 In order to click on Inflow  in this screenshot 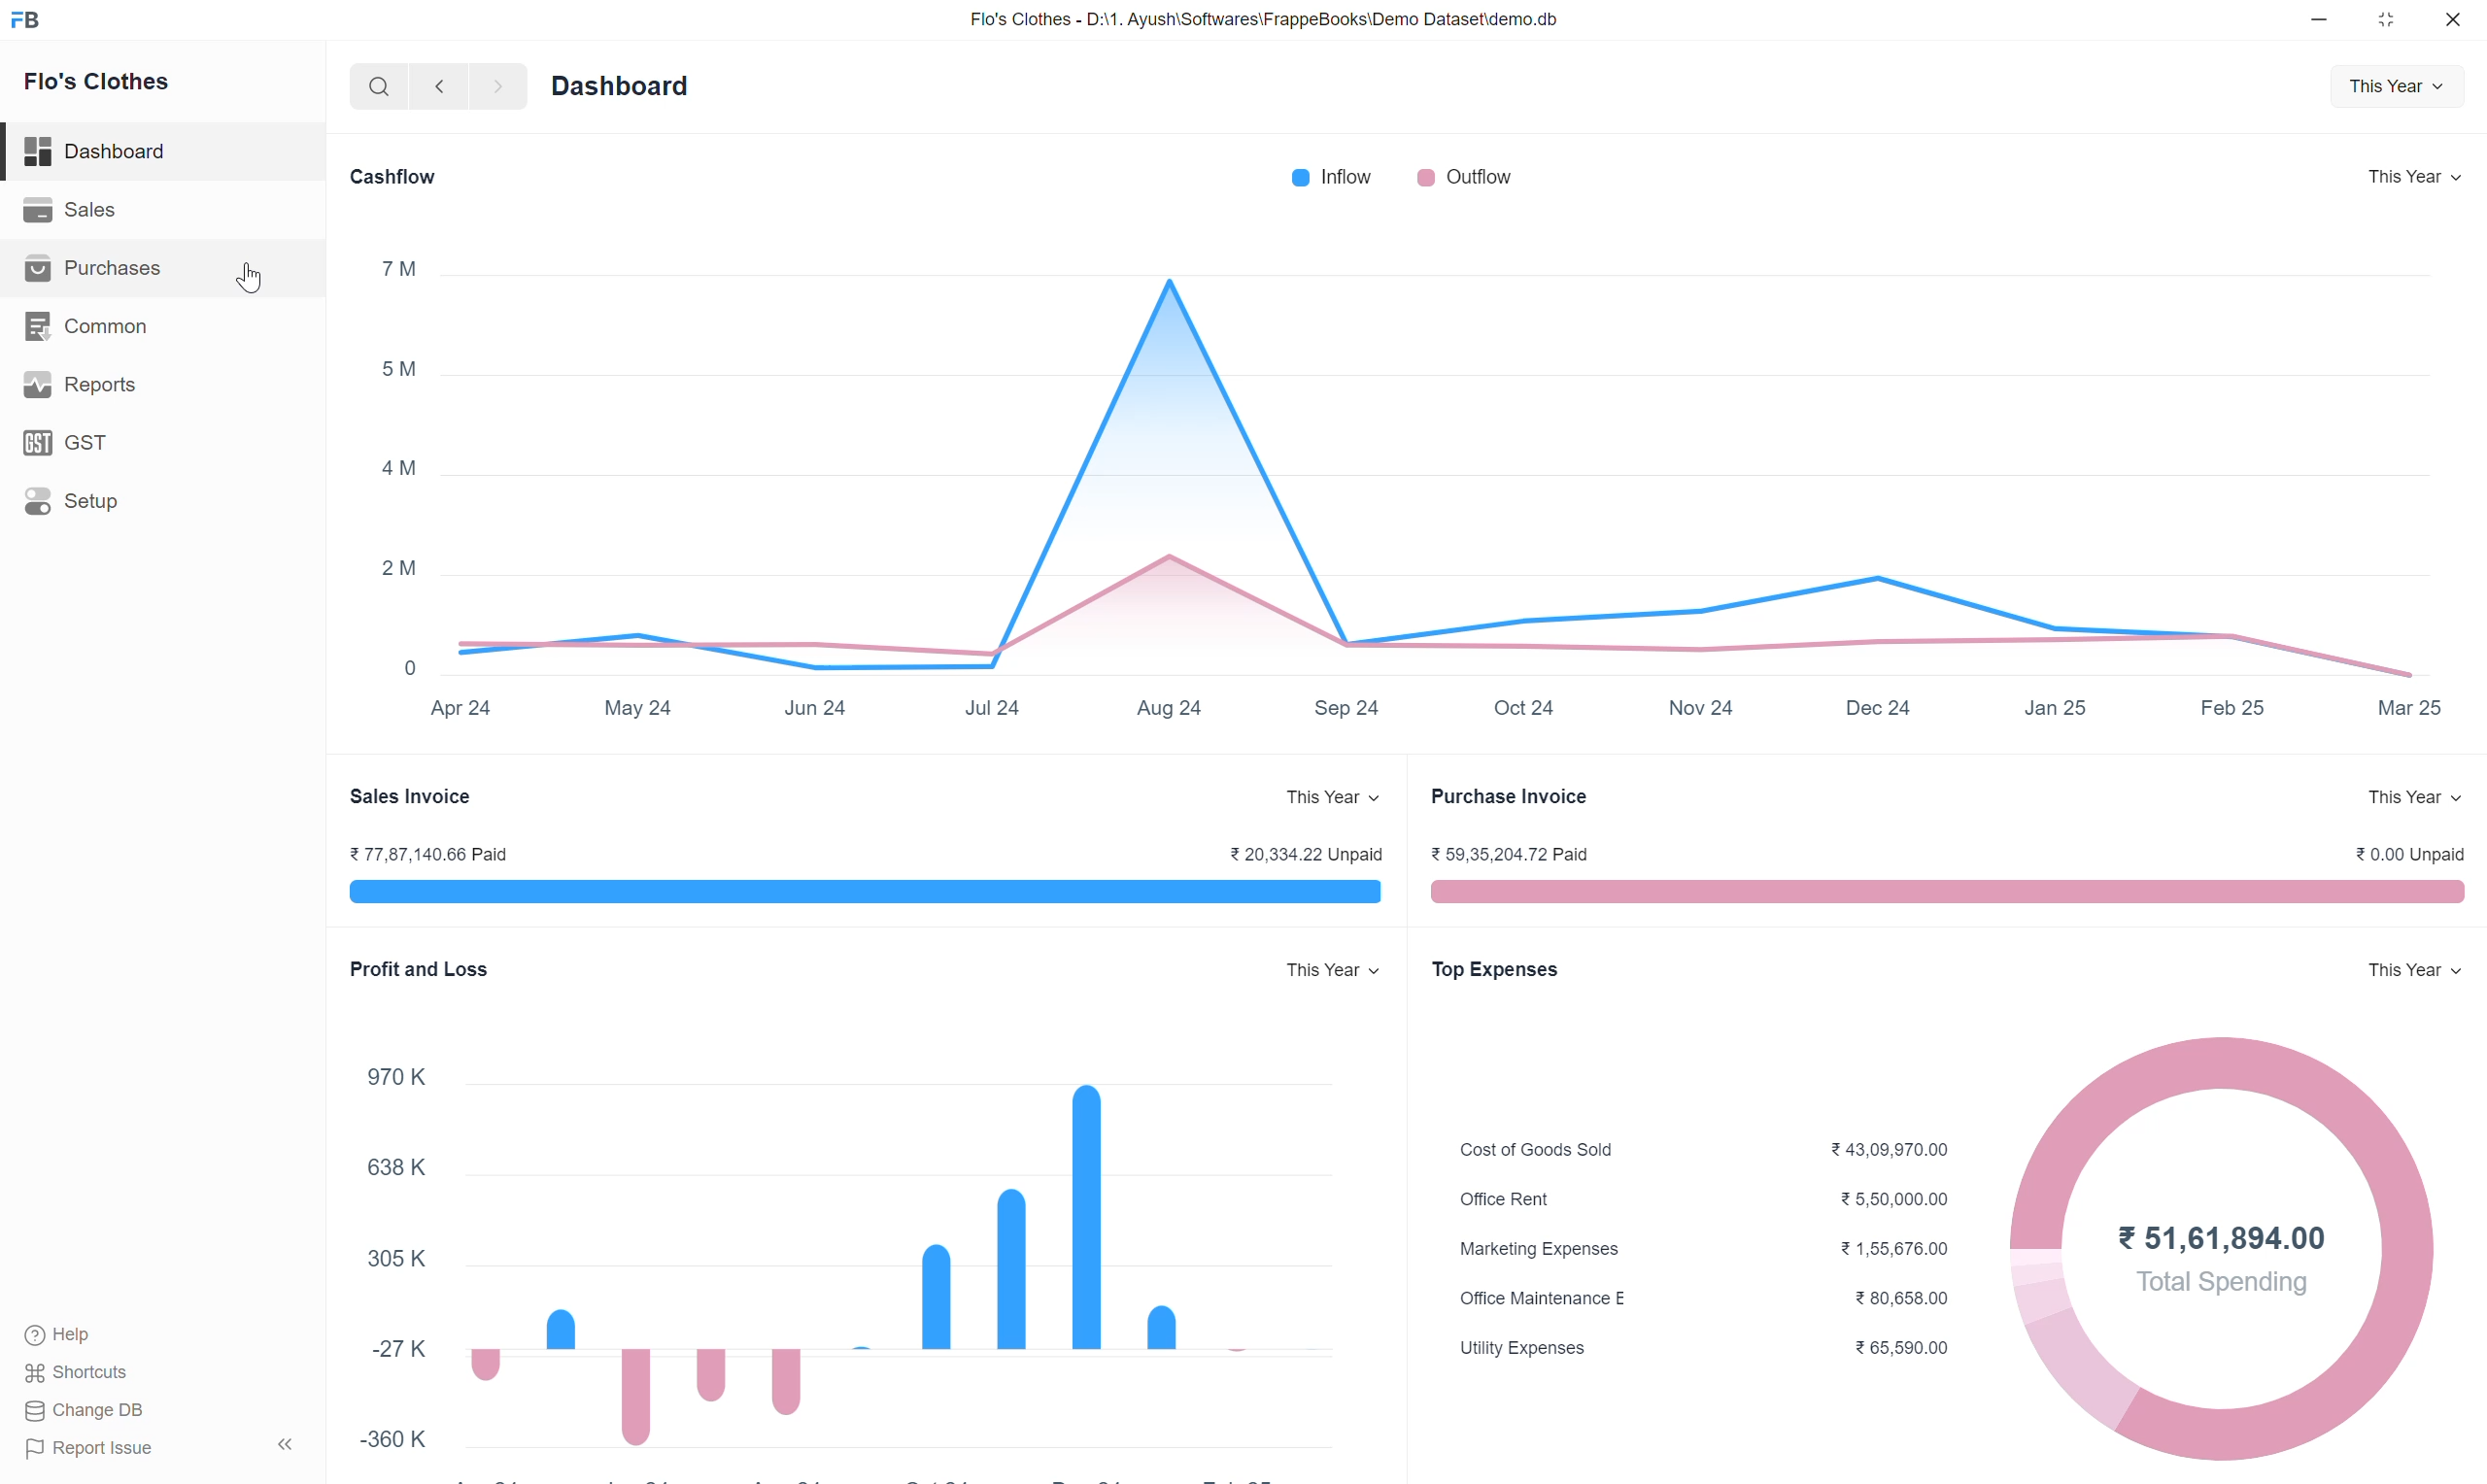, I will do `click(1333, 177)`.